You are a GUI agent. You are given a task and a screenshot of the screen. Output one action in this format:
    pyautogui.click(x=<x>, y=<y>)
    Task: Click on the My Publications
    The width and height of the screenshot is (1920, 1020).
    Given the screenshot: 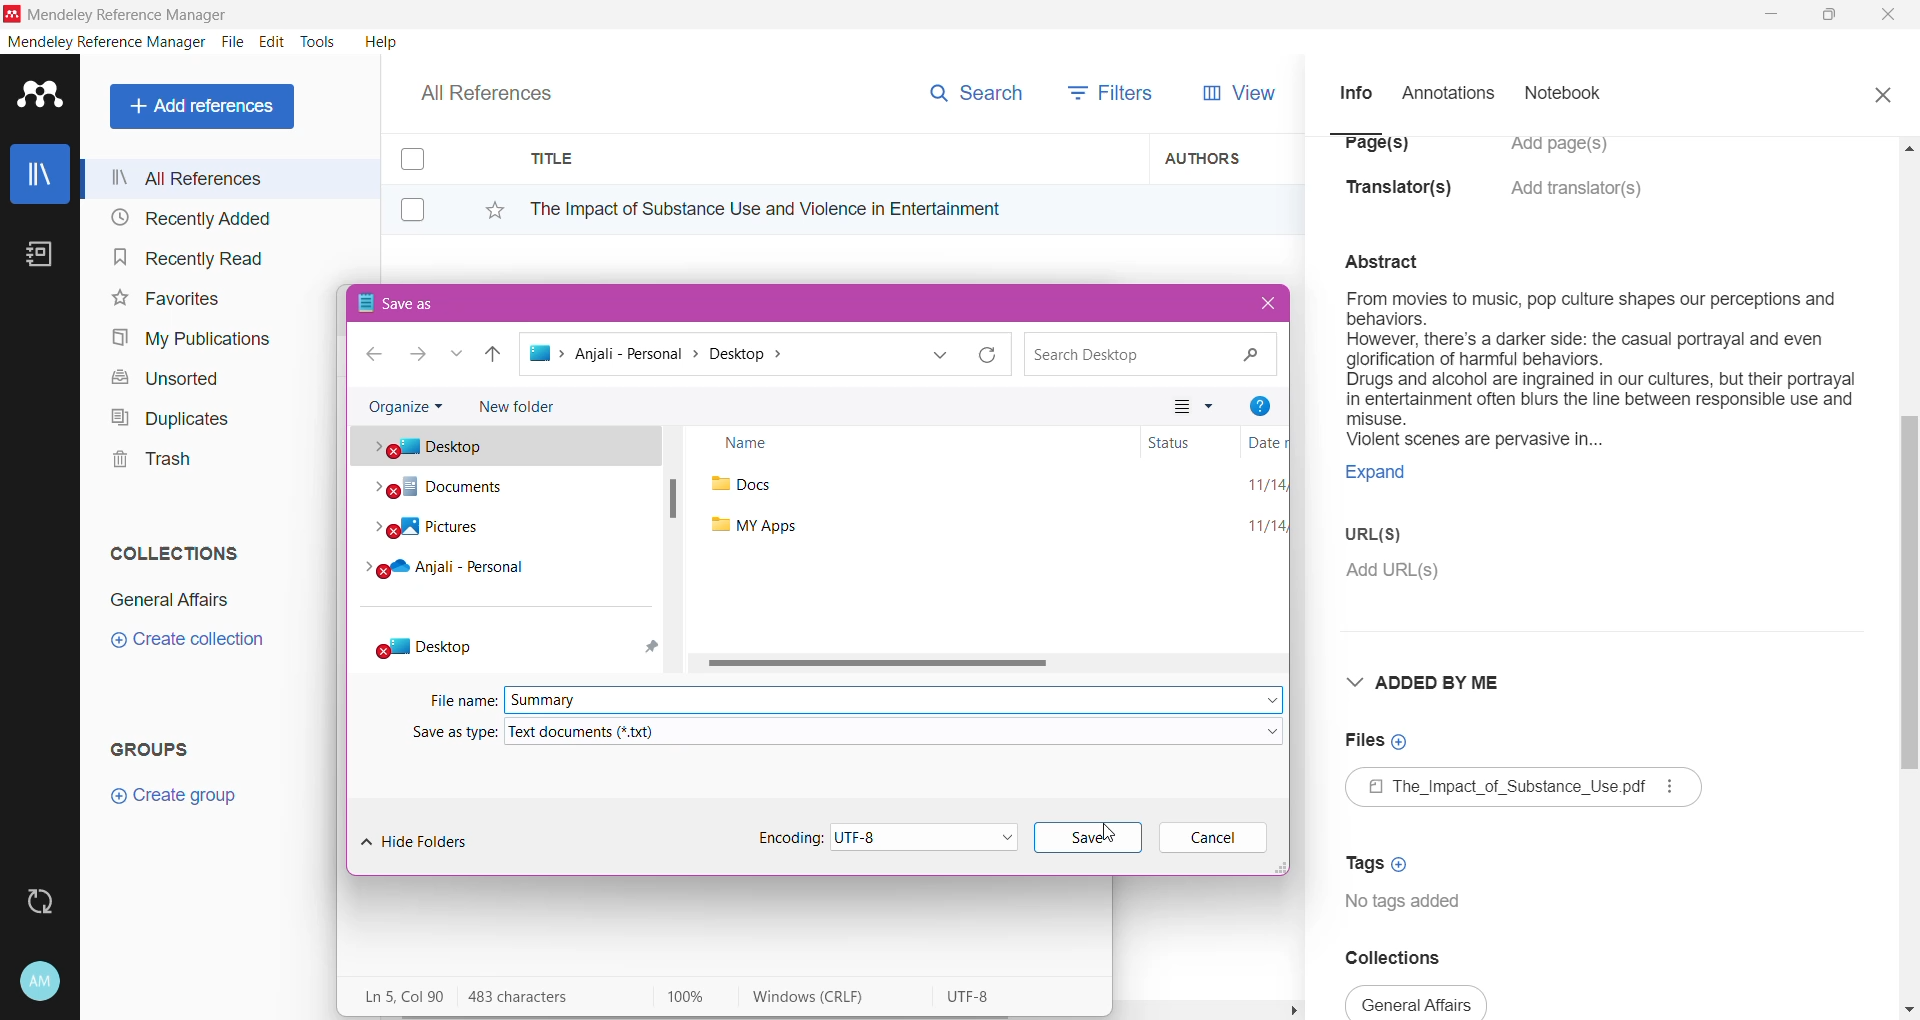 What is the action you would take?
    pyautogui.click(x=189, y=339)
    